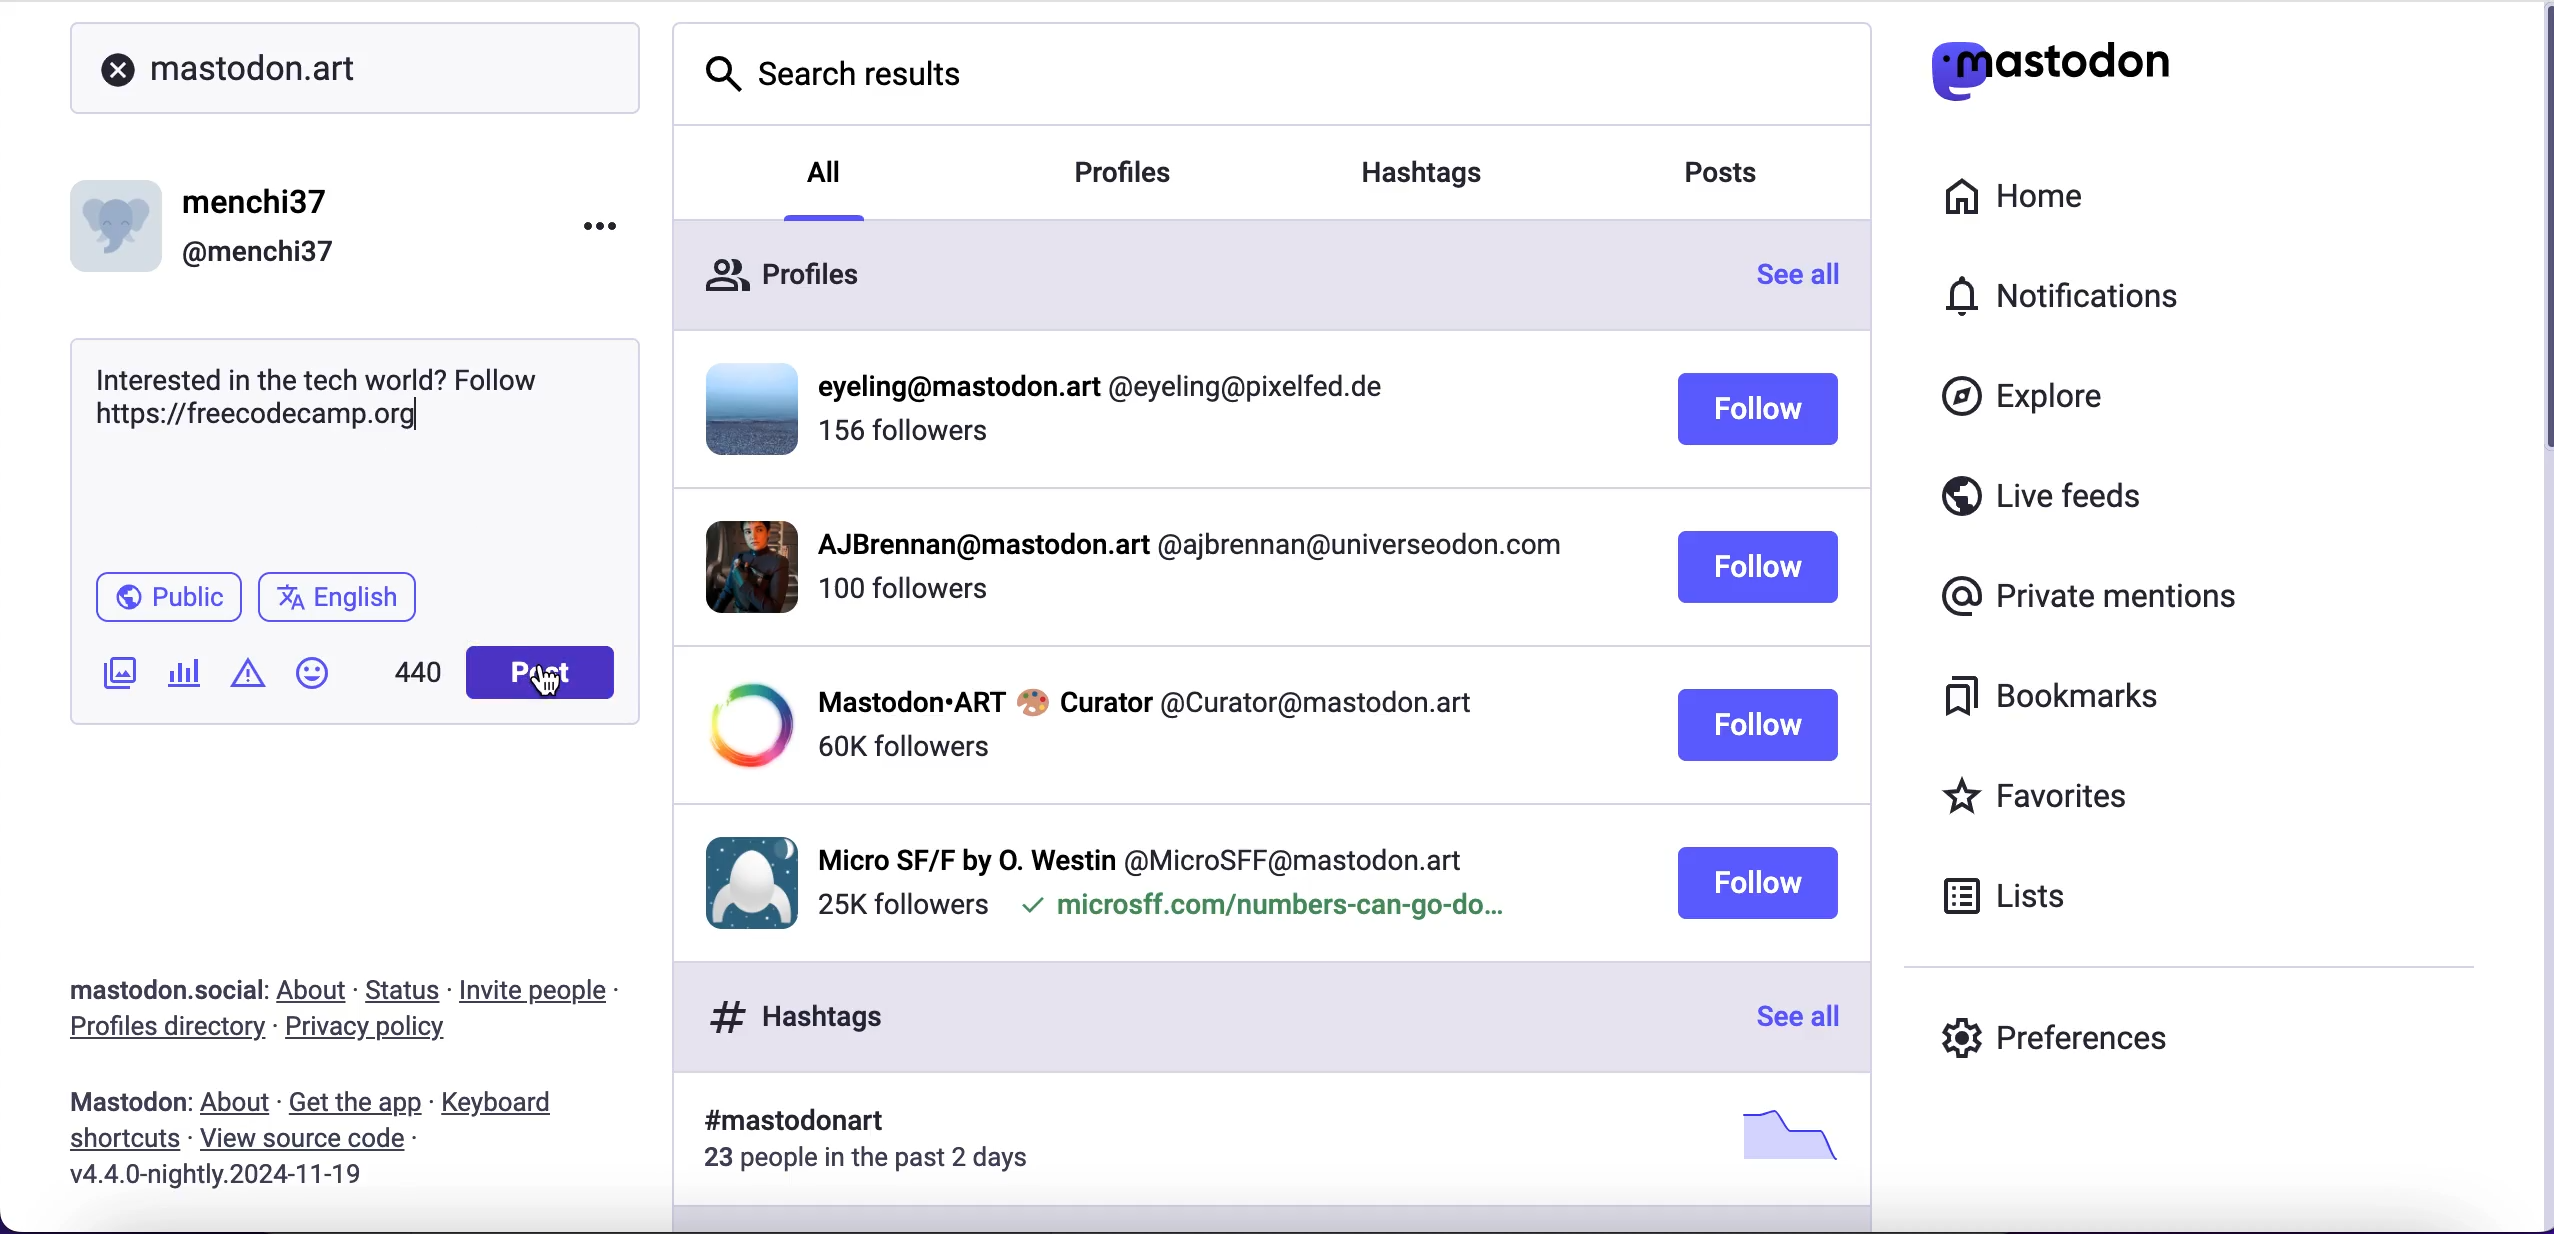 This screenshot has height=1234, width=2554. What do you see at coordinates (312, 672) in the screenshot?
I see `emoji` at bounding box center [312, 672].